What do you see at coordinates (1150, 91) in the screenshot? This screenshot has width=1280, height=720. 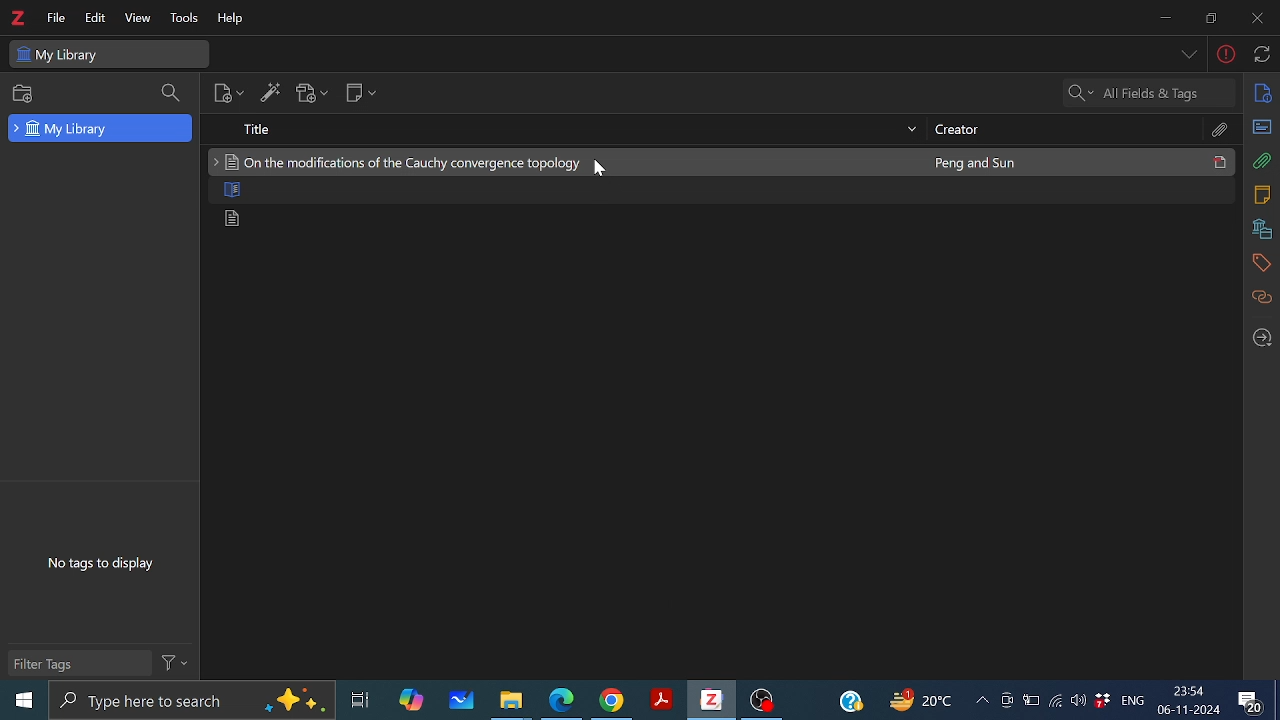 I see `Serach` at bounding box center [1150, 91].